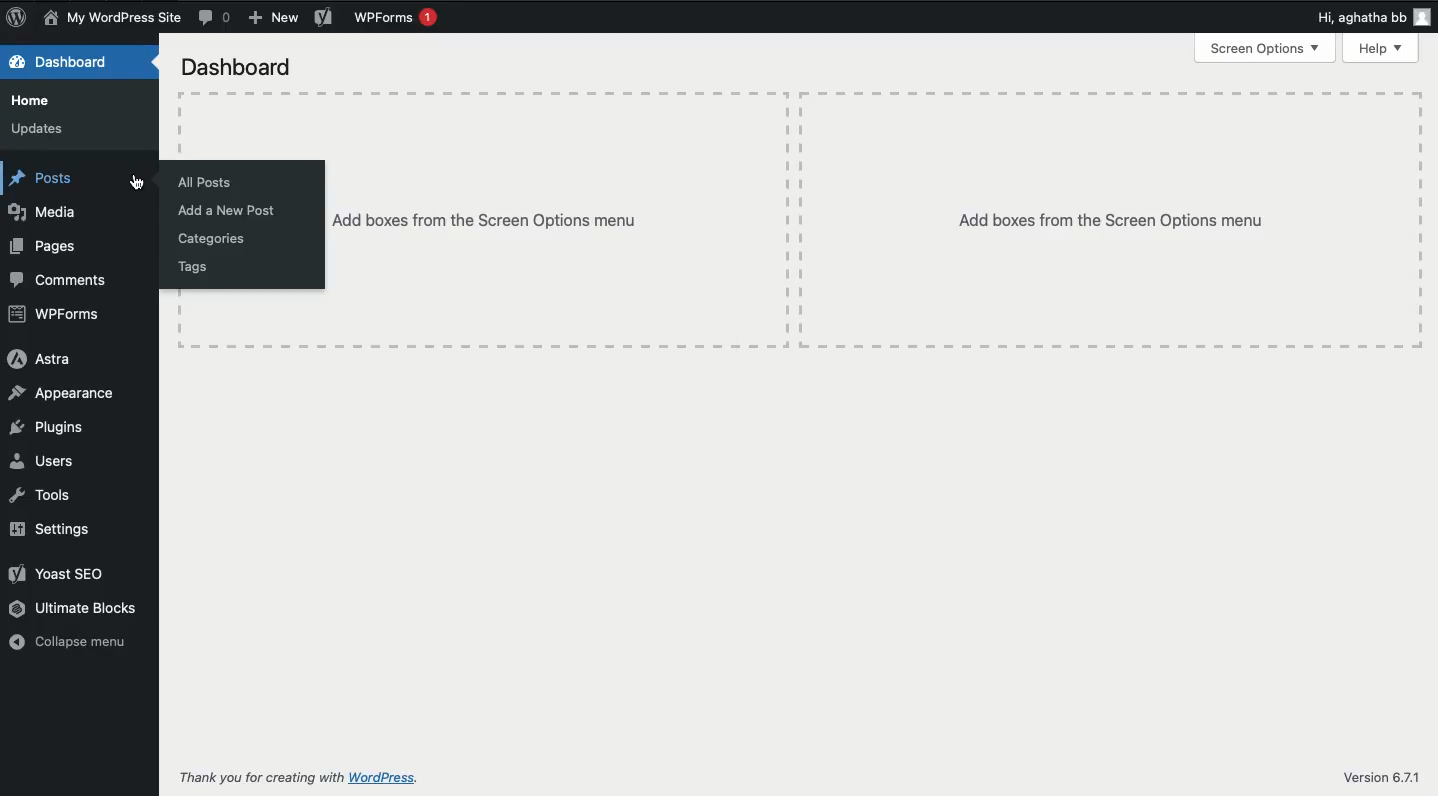 This screenshot has width=1438, height=796. What do you see at coordinates (43, 494) in the screenshot?
I see `Tools` at bounding box center [43, 494].